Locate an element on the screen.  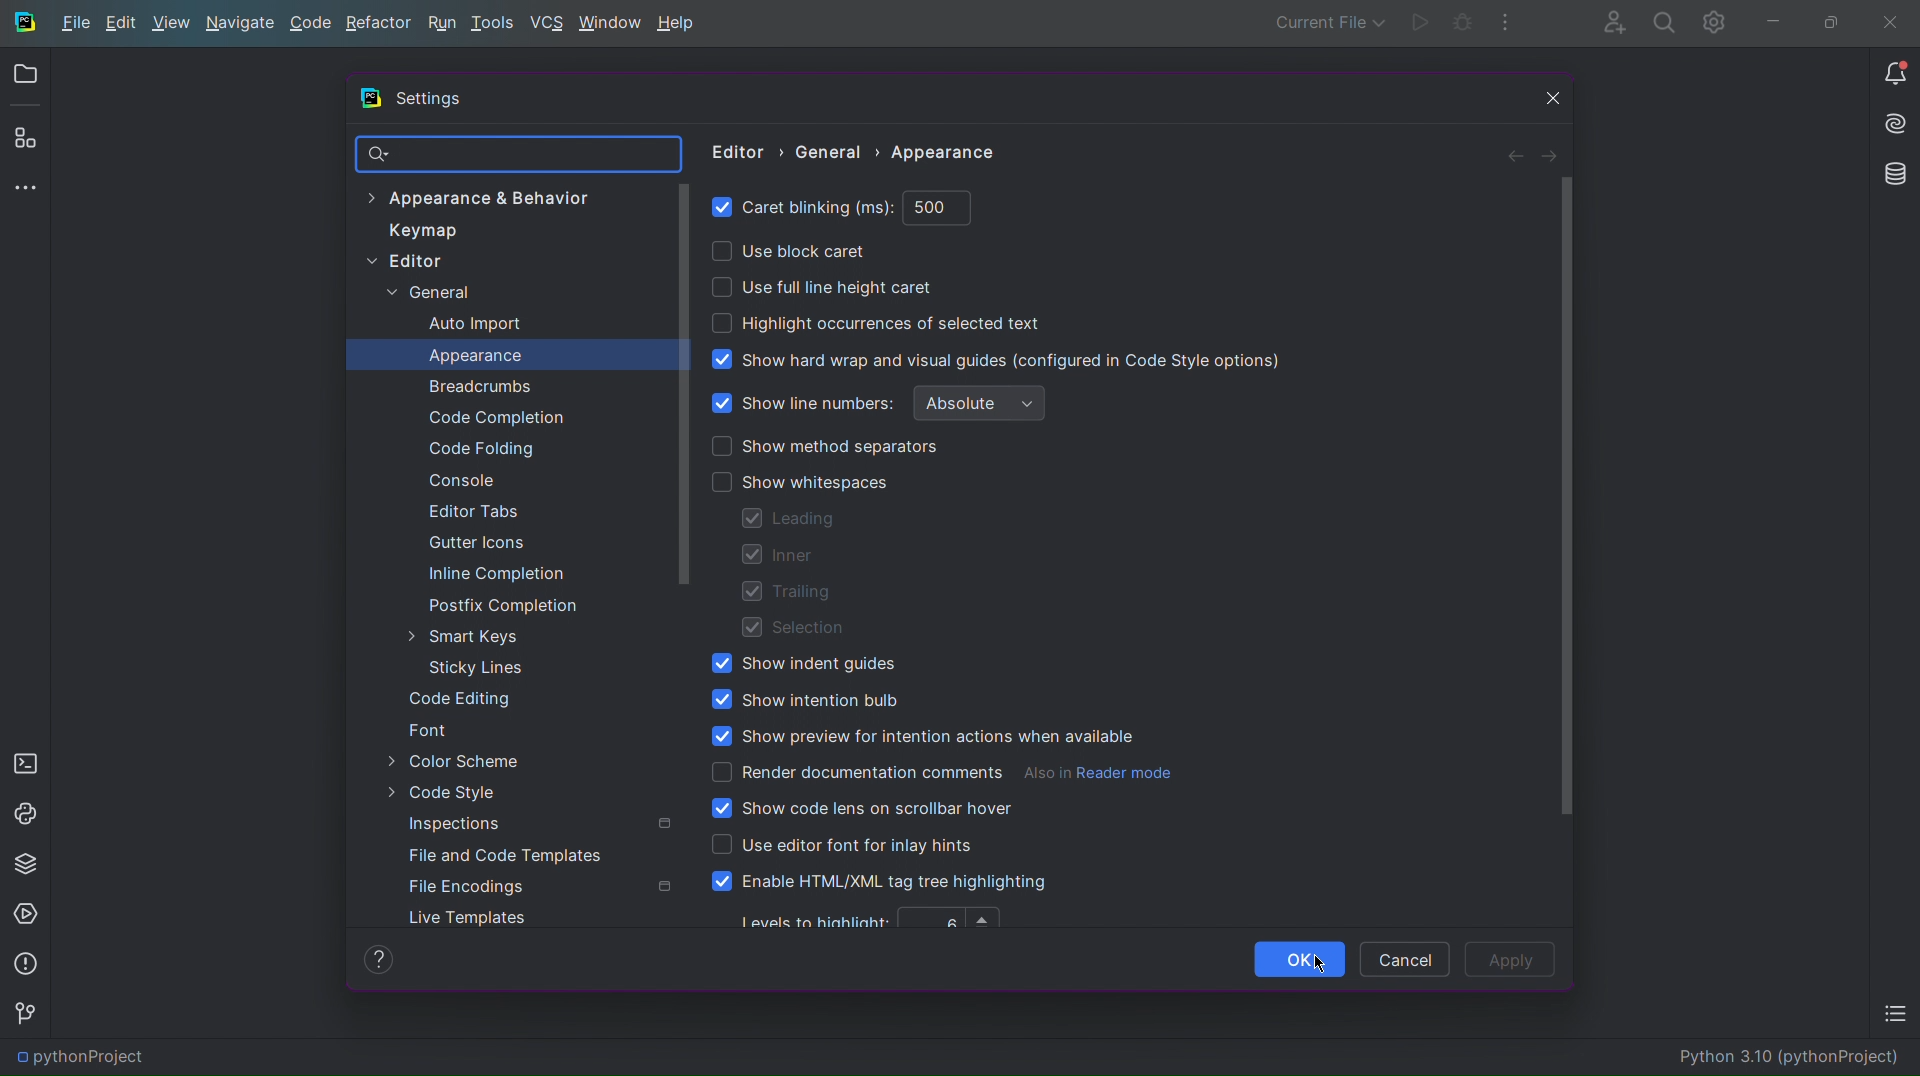
Refactor is located at coordinates (380, 22).